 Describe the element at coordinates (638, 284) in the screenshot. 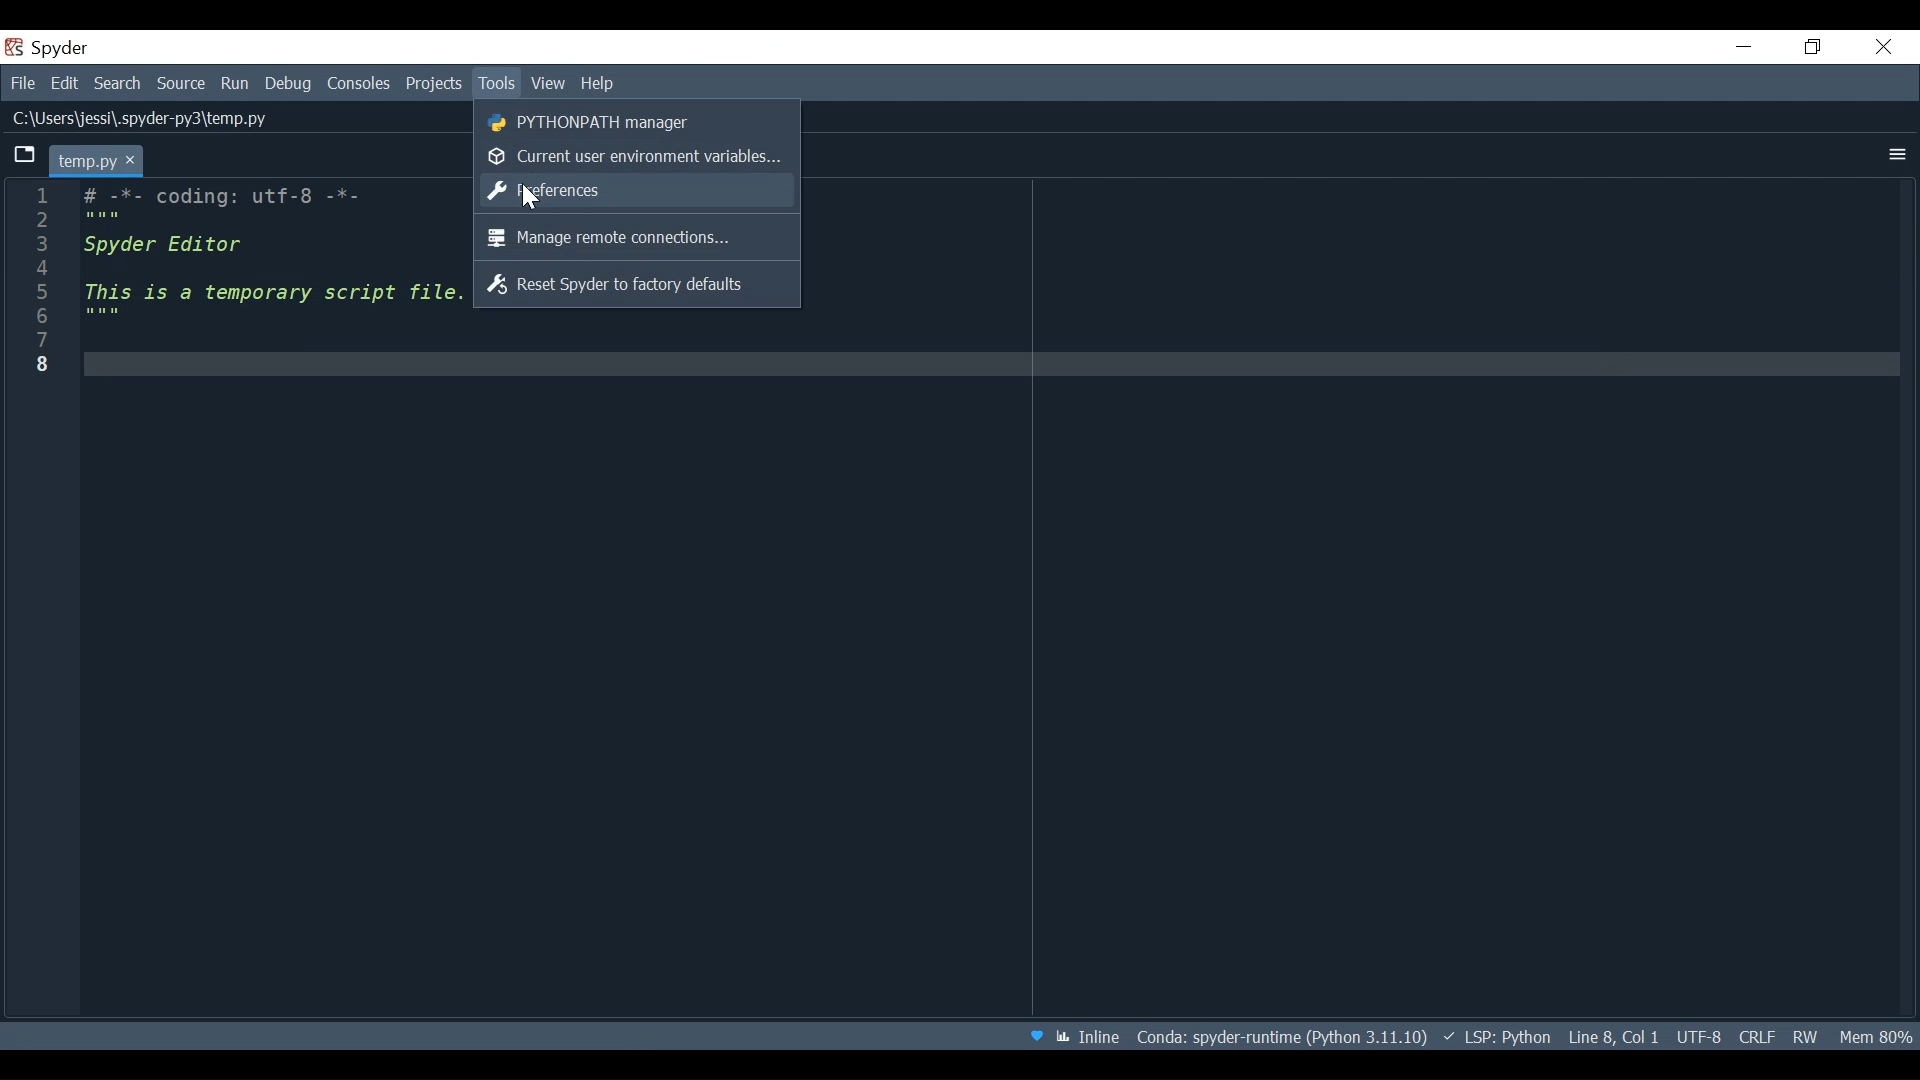

I see `Reset Spyder to factory defaults` at that location.